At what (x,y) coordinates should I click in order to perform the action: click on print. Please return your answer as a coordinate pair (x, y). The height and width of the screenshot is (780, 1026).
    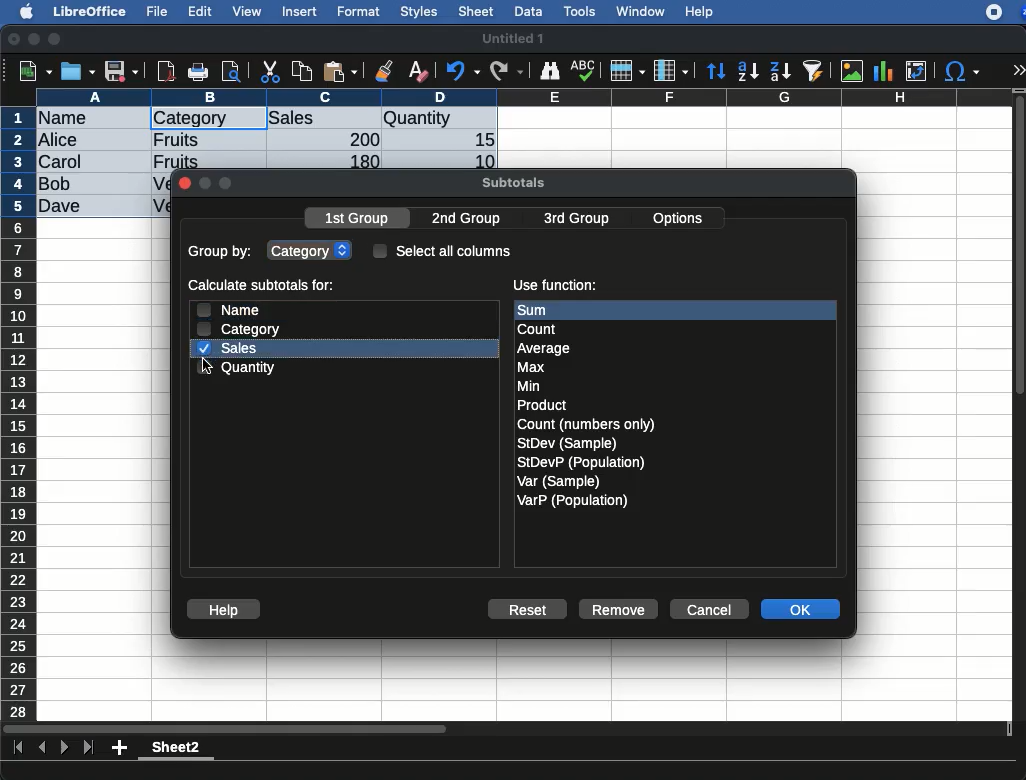
    Looking at the image, I should click on (198, 72).